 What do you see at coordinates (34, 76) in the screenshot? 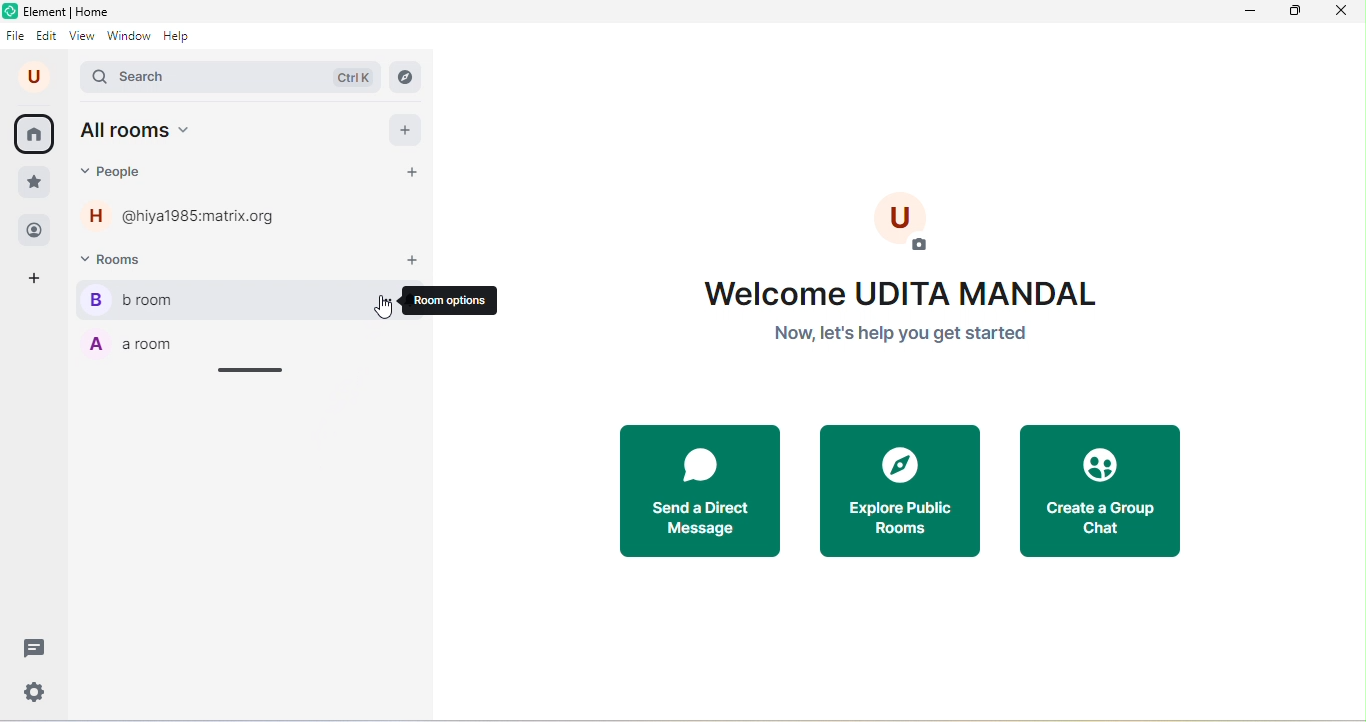
I see `account` at bounding box center [34, 76].